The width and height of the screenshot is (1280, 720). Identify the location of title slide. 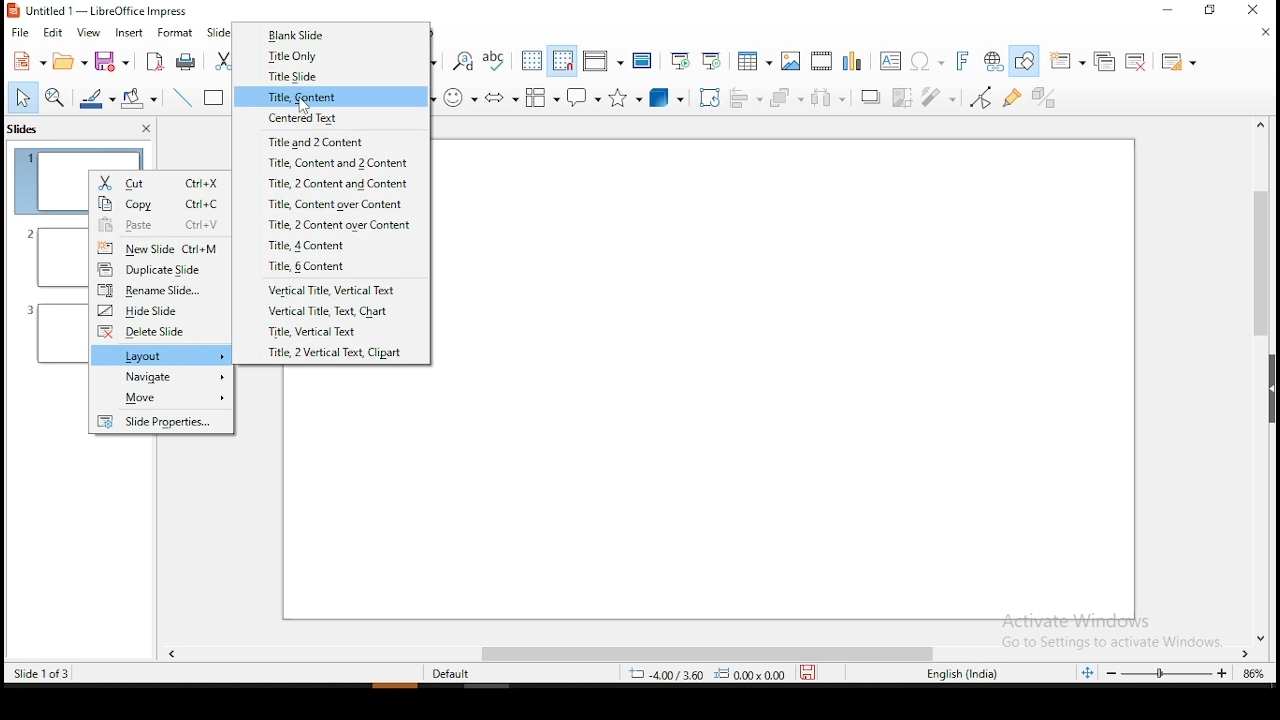
(296, 76).